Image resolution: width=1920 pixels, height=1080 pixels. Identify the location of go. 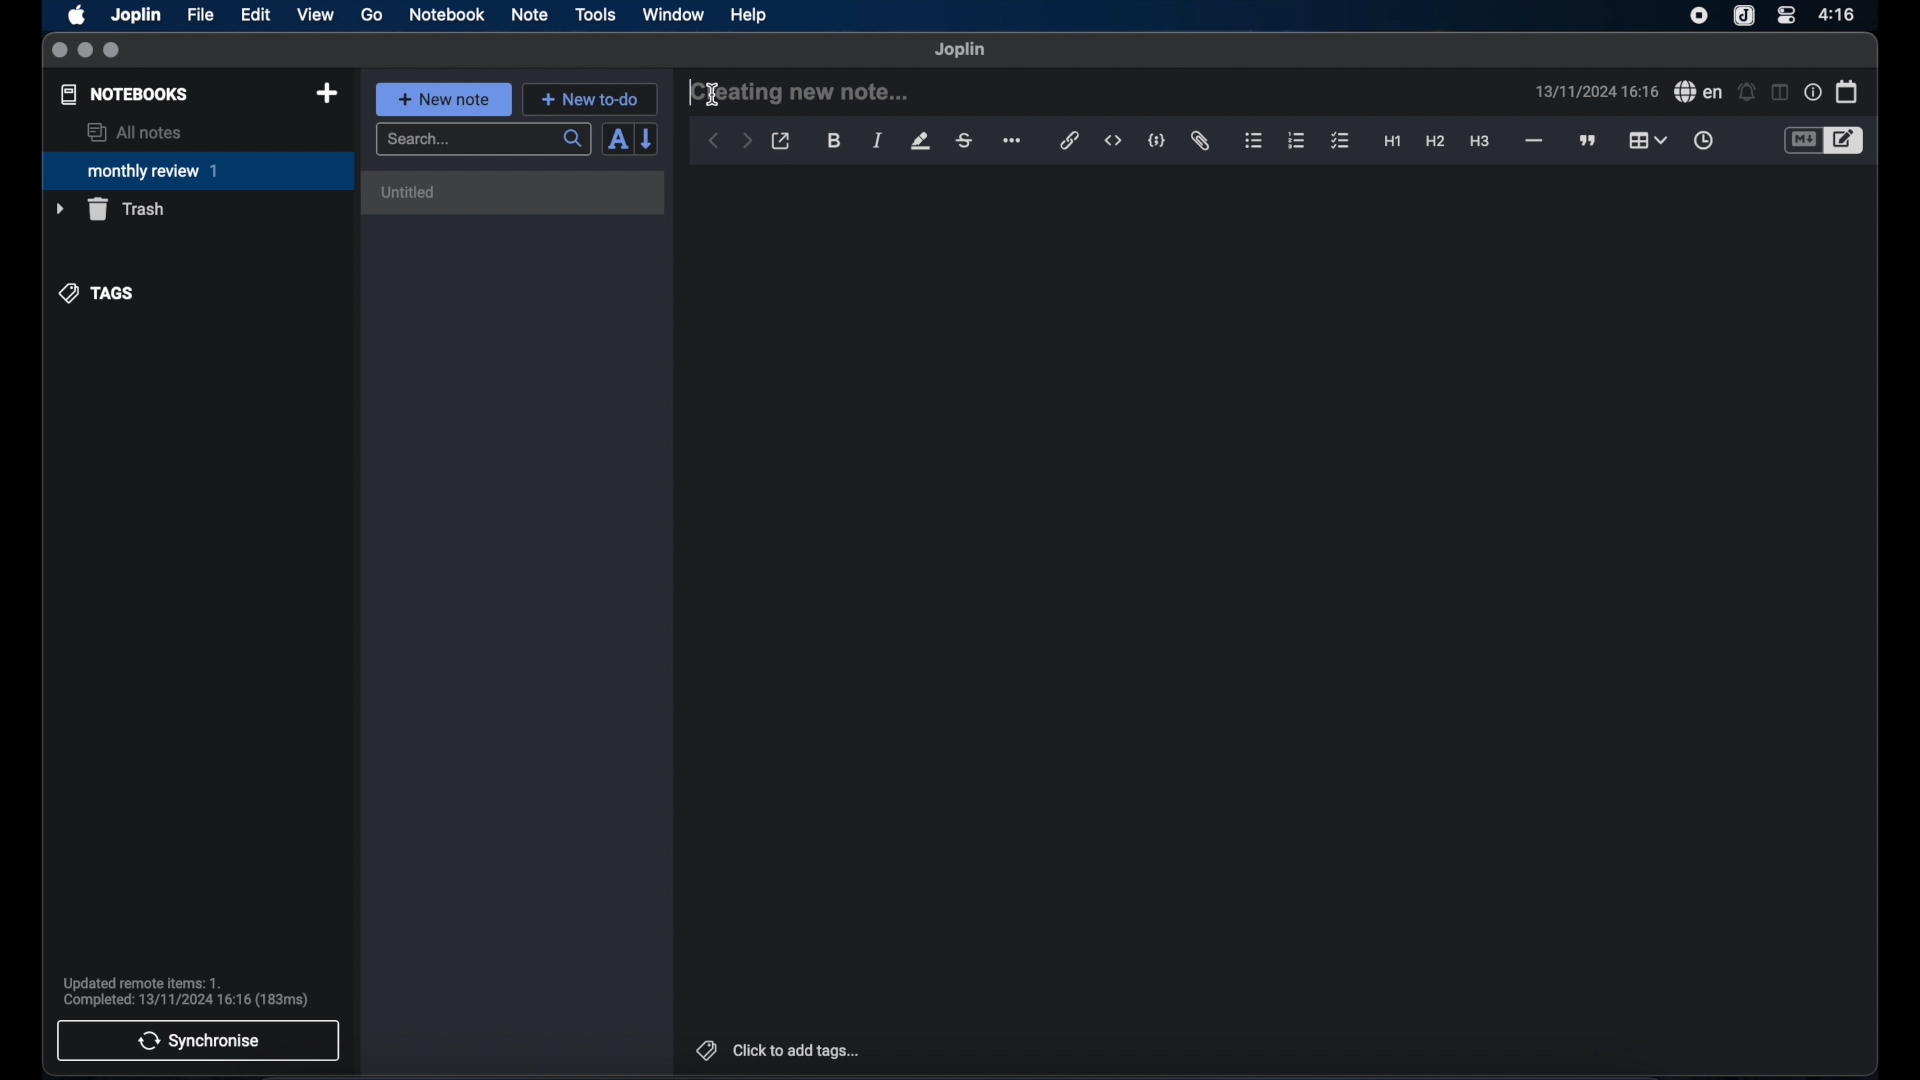
(372, 14).